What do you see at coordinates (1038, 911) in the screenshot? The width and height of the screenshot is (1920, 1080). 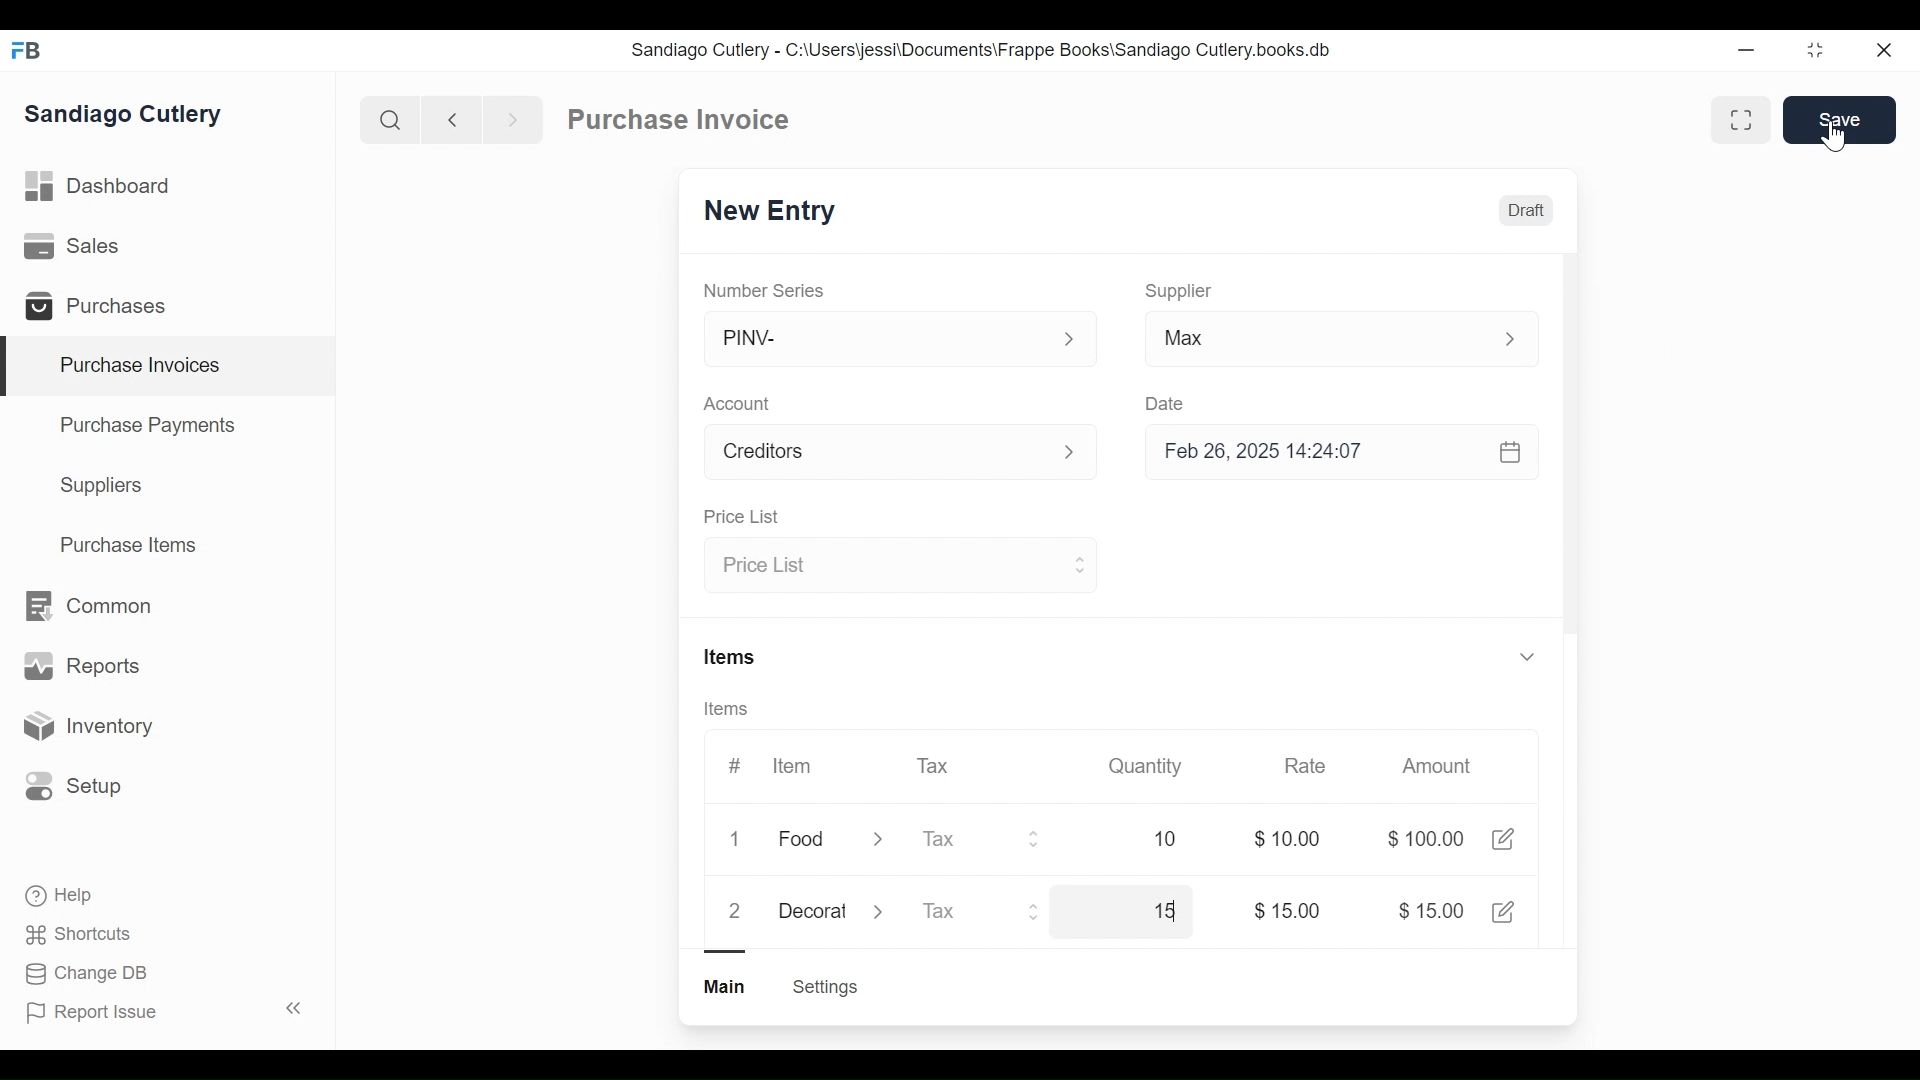 I see `Expand` at bounding box center [1038, 911].